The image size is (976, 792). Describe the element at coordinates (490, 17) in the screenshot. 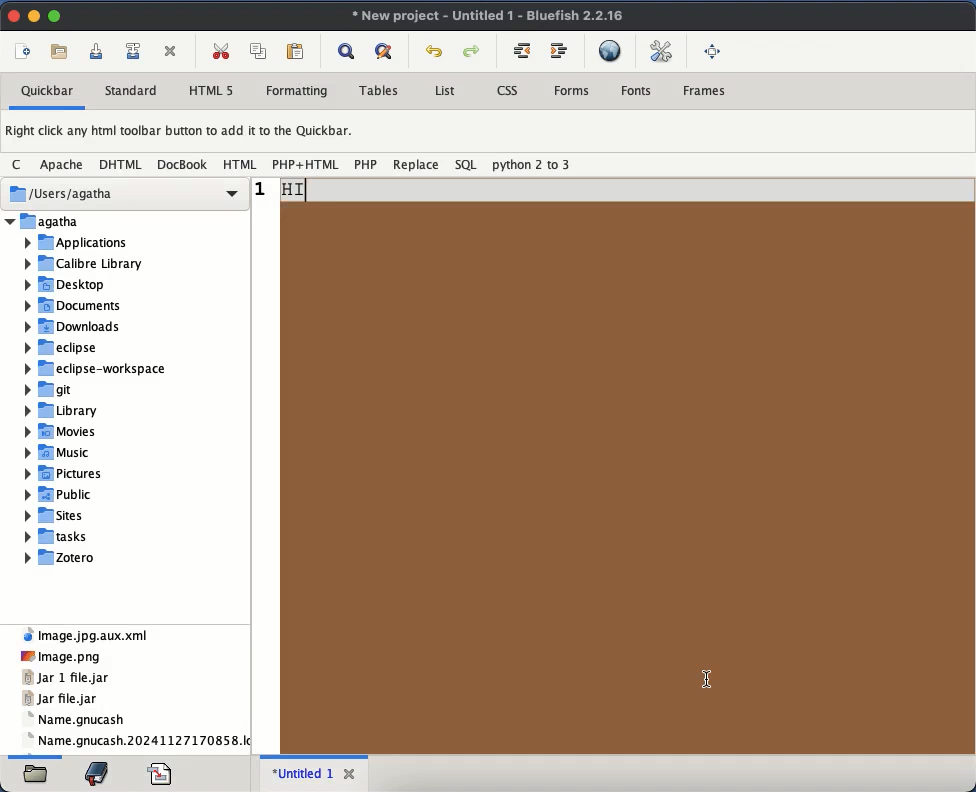

I see `new project` at that location.